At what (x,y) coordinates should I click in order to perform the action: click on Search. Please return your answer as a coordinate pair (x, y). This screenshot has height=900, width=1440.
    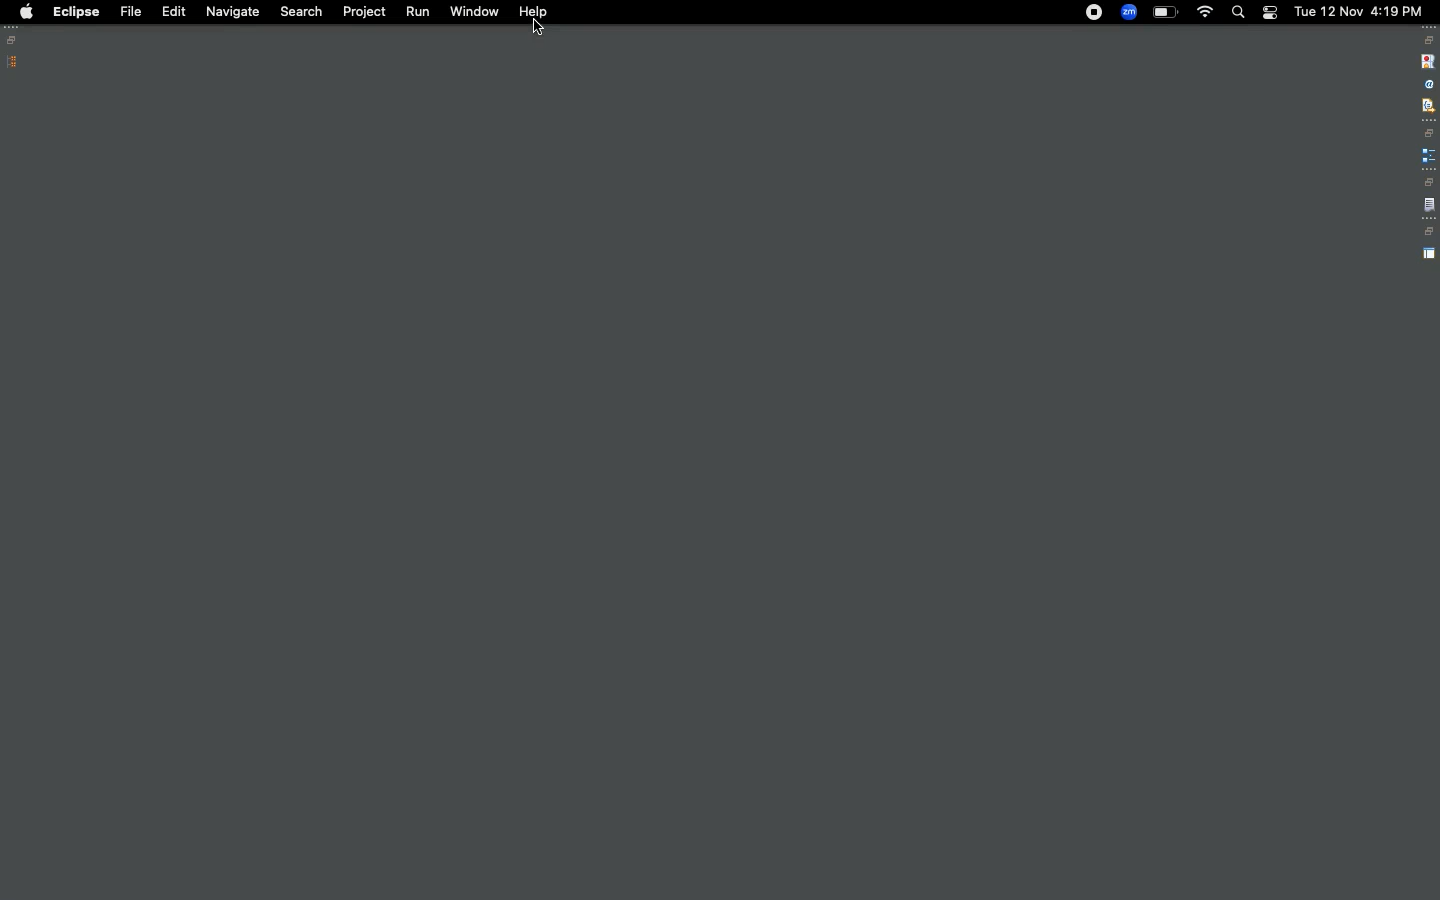
    Looking at the image, I should click on (1237, 12).